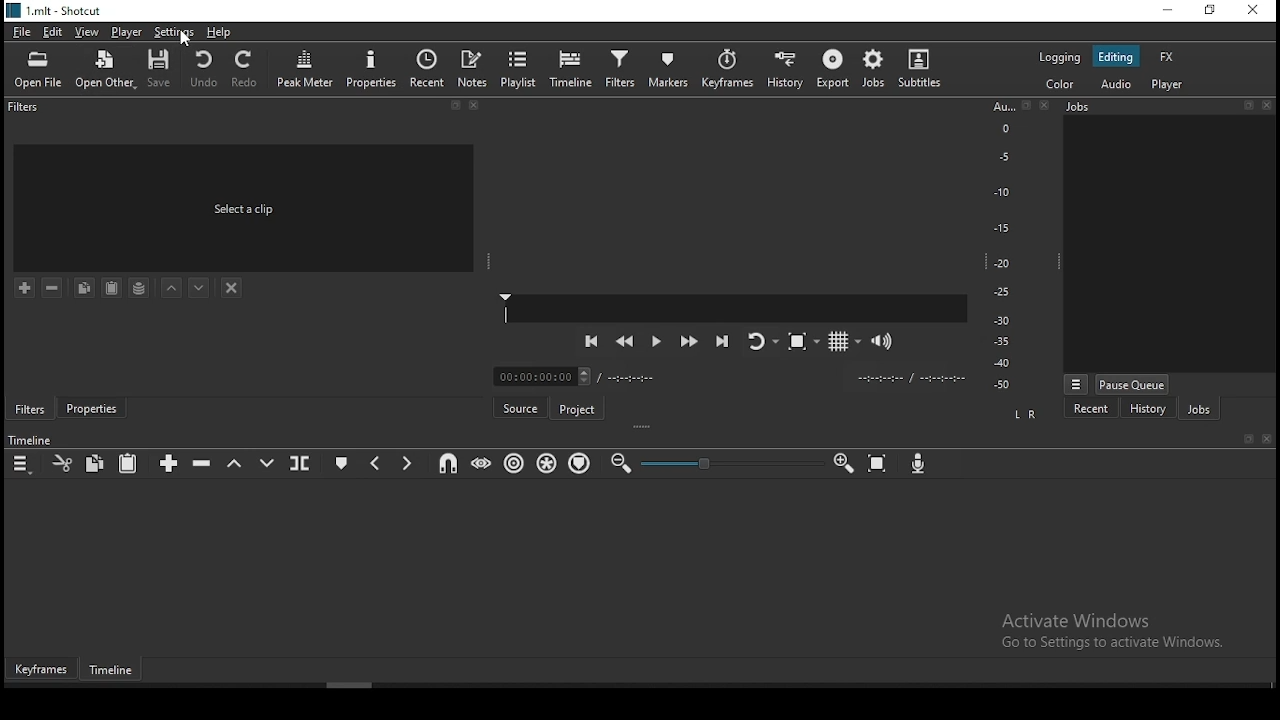 The height and width of the screenshot is (720, 1280). I want to click on comments, so click(246, 206).